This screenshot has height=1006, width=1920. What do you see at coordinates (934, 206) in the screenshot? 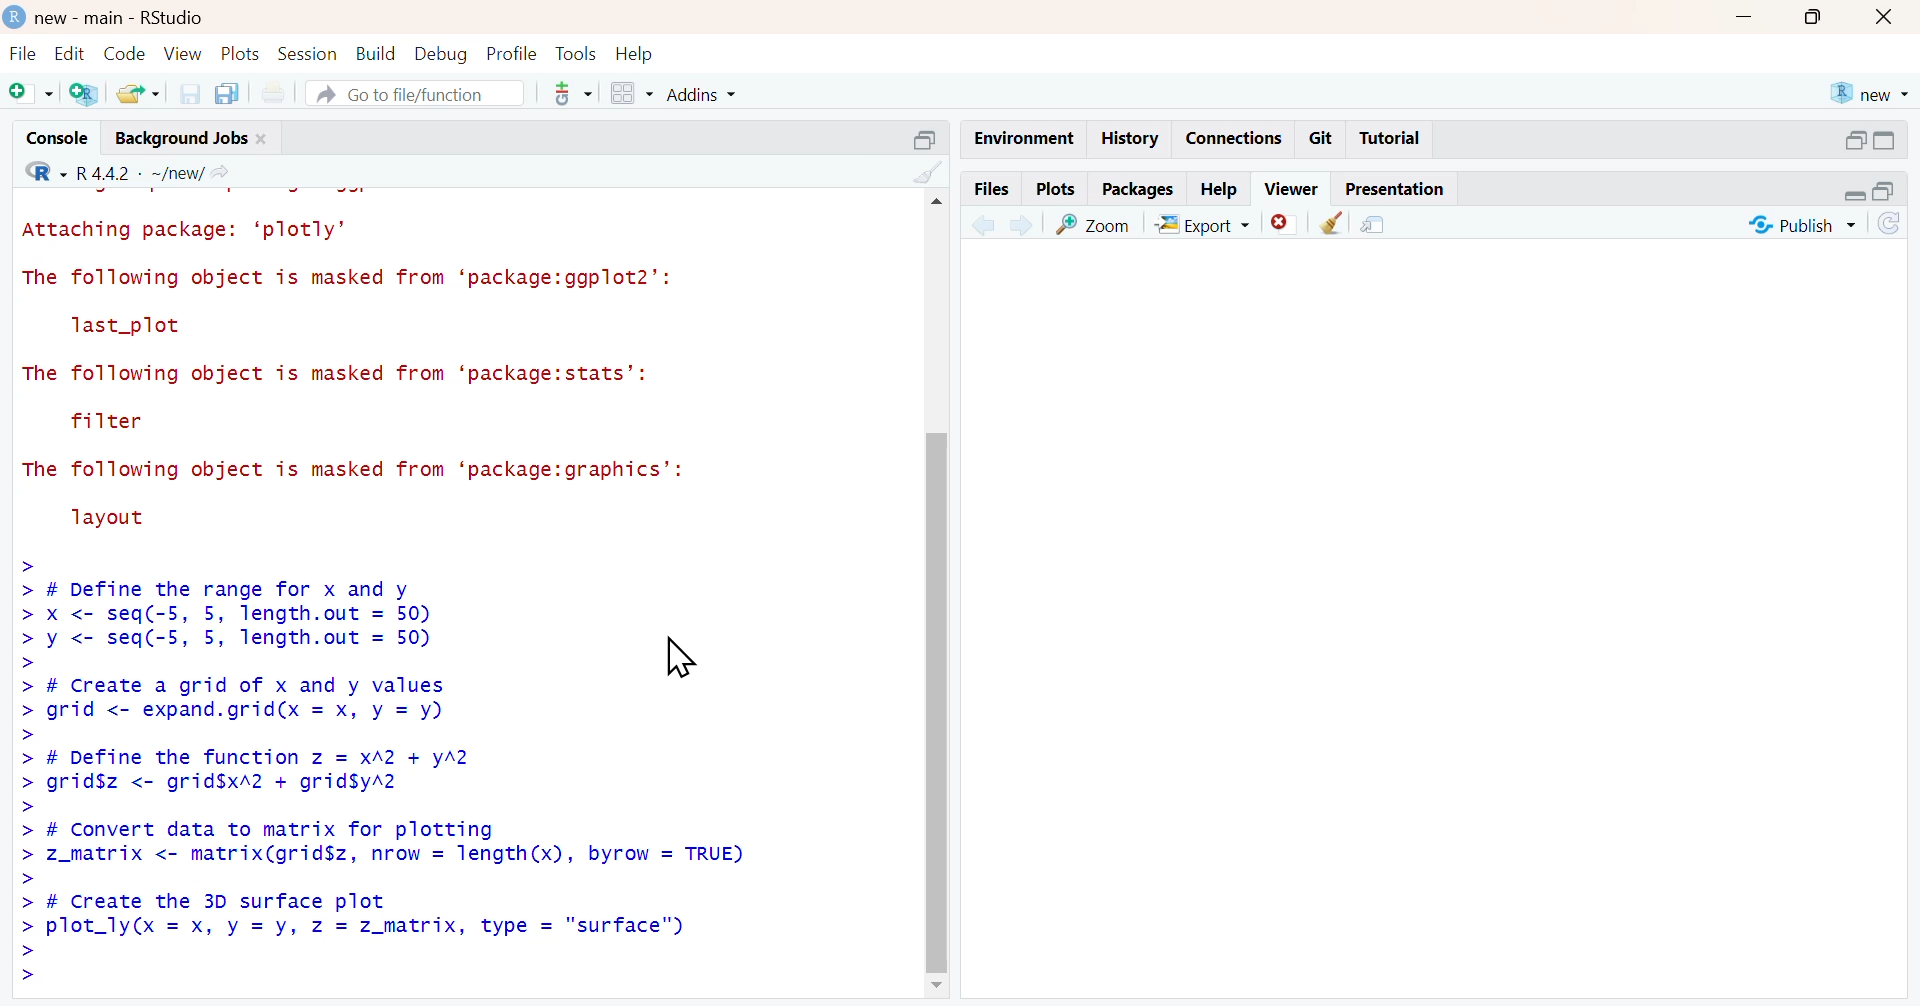
I see `move up` at bounding box center [934, 206].